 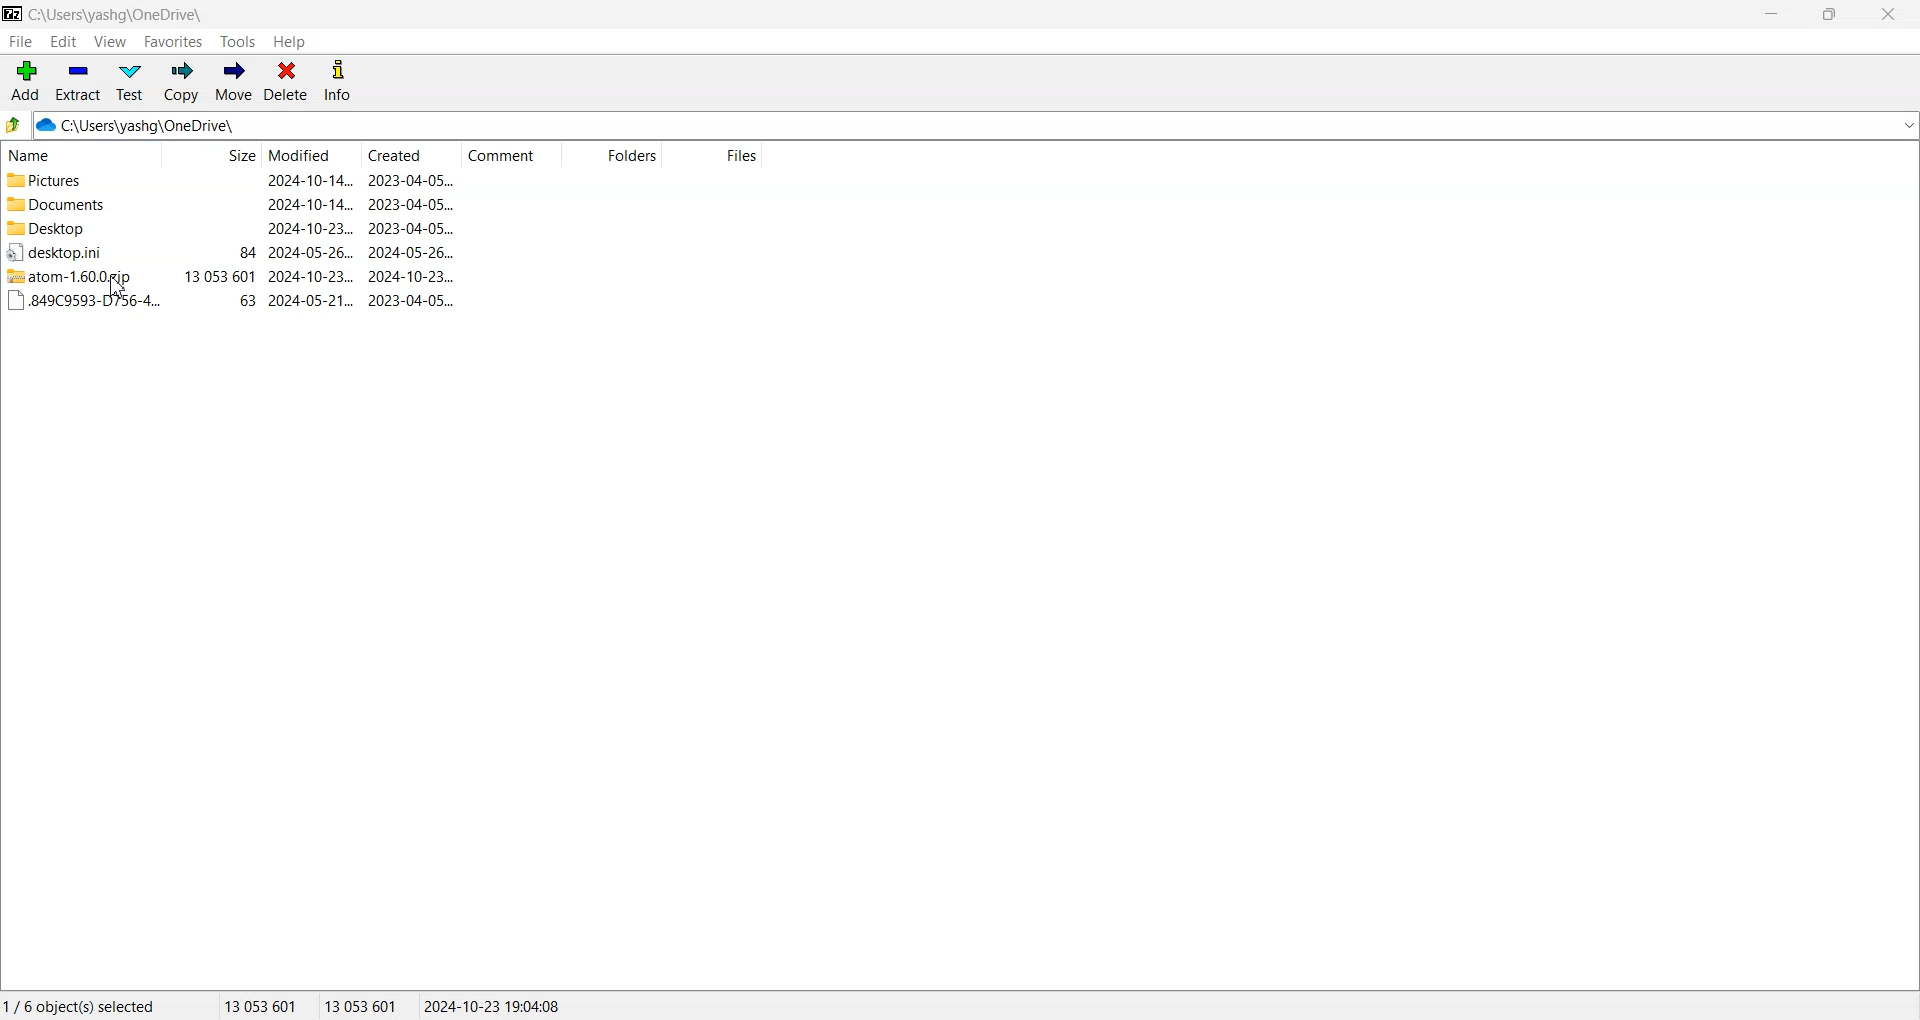 I want to click on Pictures file, so click(x=77, y=181).